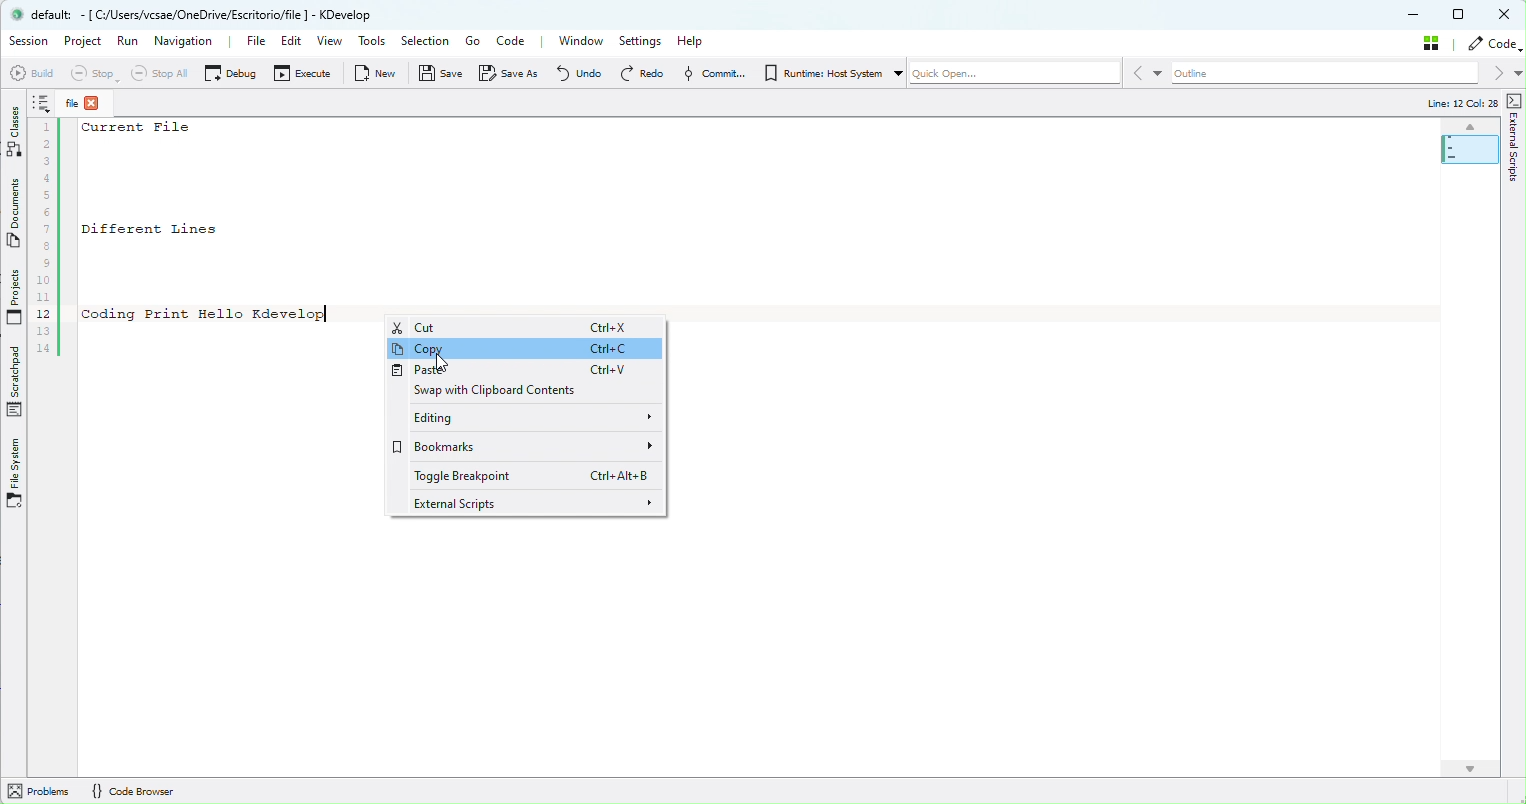  What do you see at coordinates (18, 468) in the screenshot?
I see `File System` at bounding box center [18, 468].